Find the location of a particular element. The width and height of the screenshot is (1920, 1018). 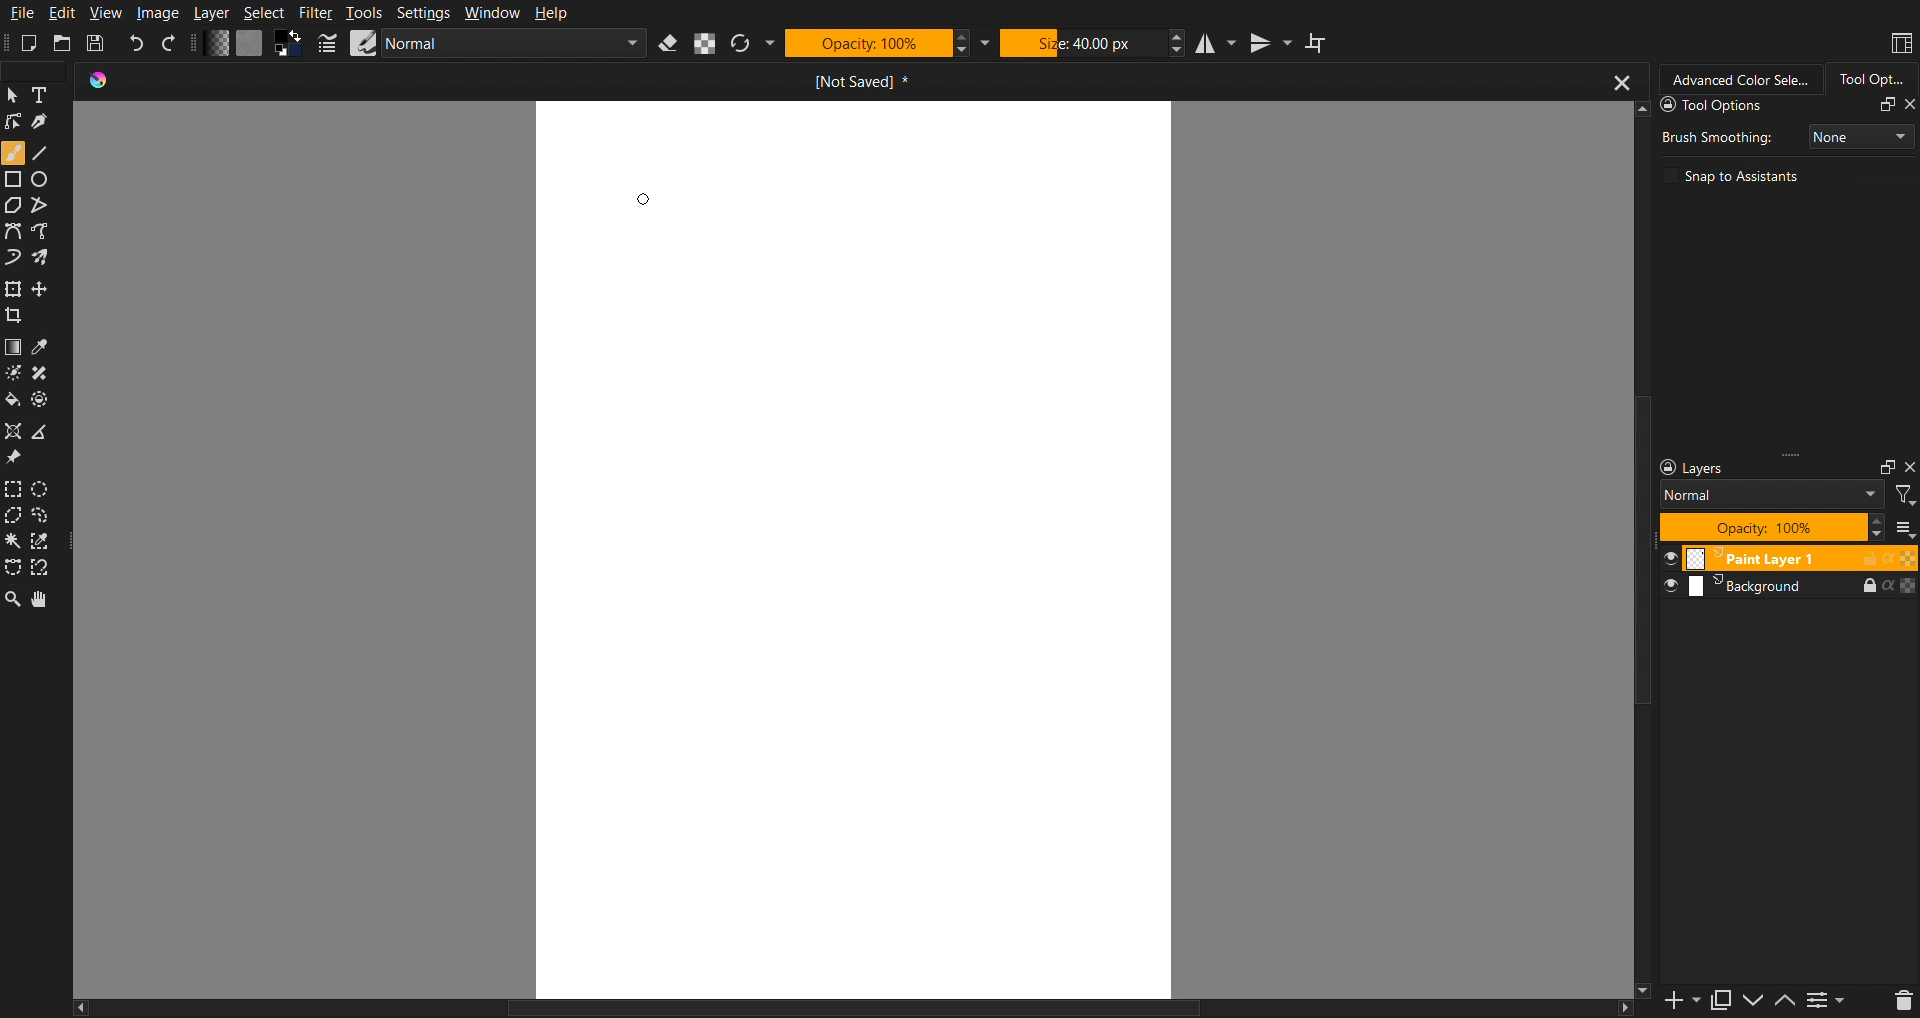

Down is located at coordinates (1757, 1002).